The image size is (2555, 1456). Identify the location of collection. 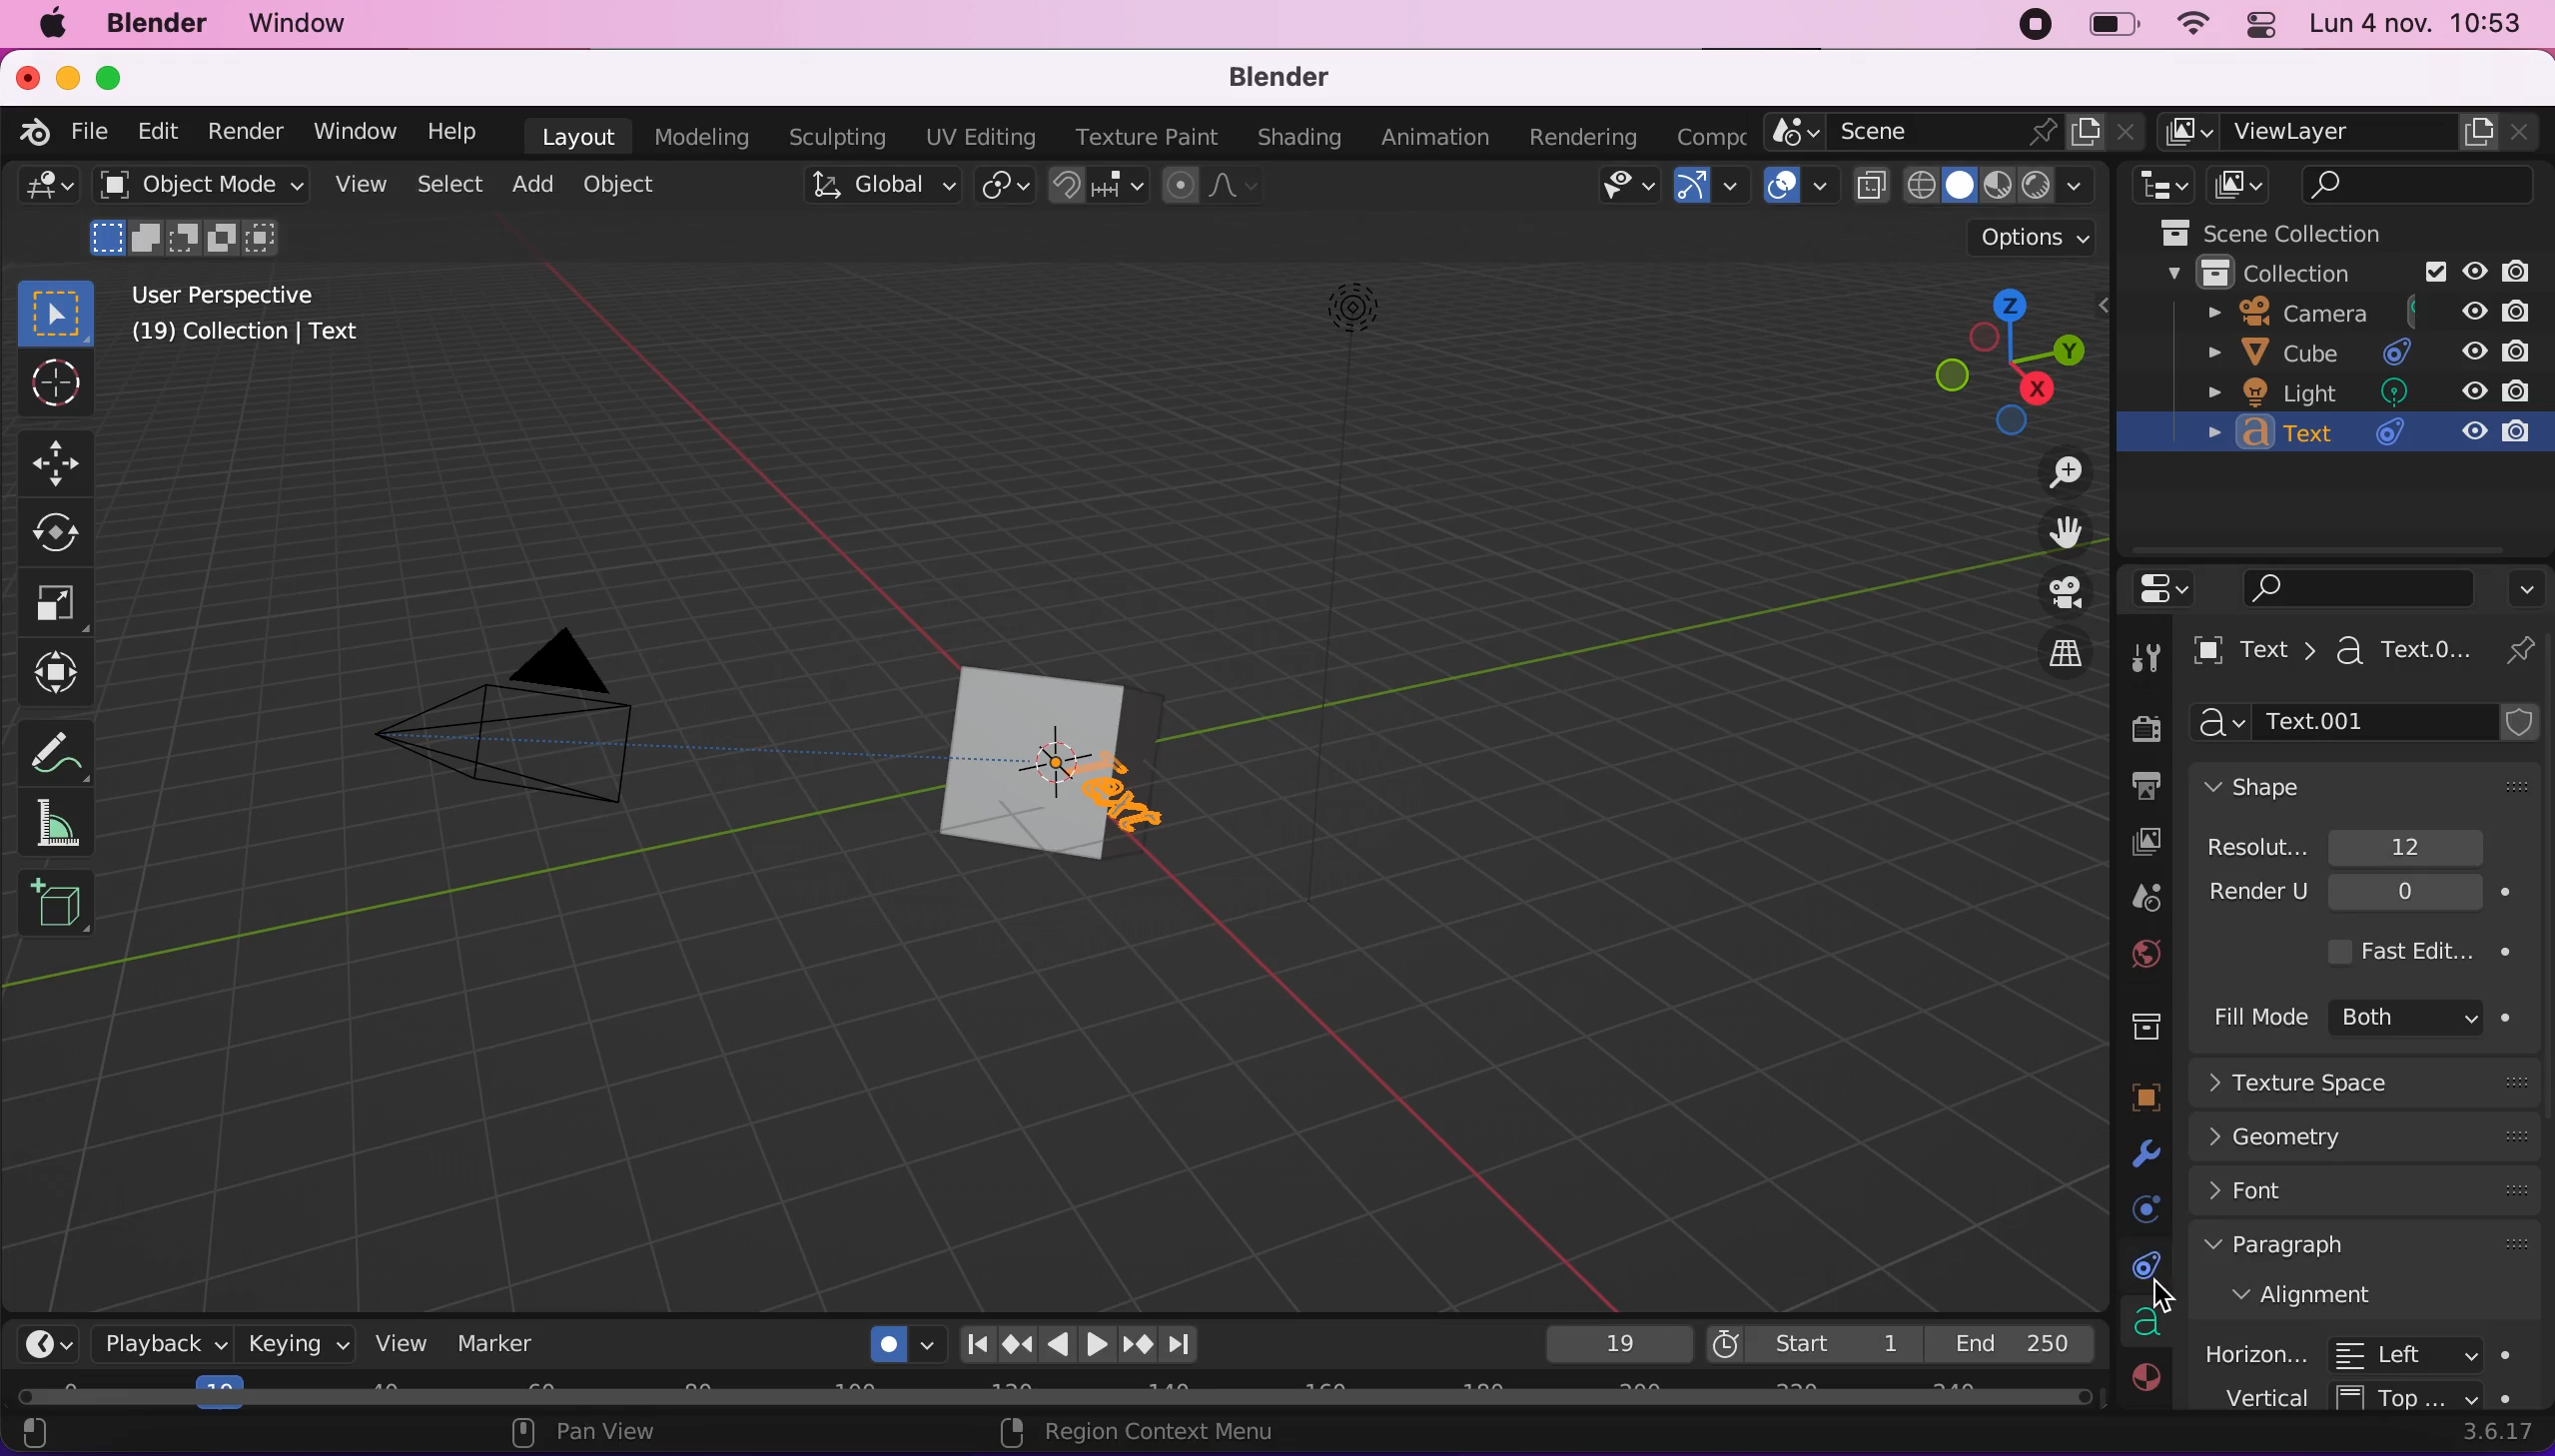
(2333, 275).